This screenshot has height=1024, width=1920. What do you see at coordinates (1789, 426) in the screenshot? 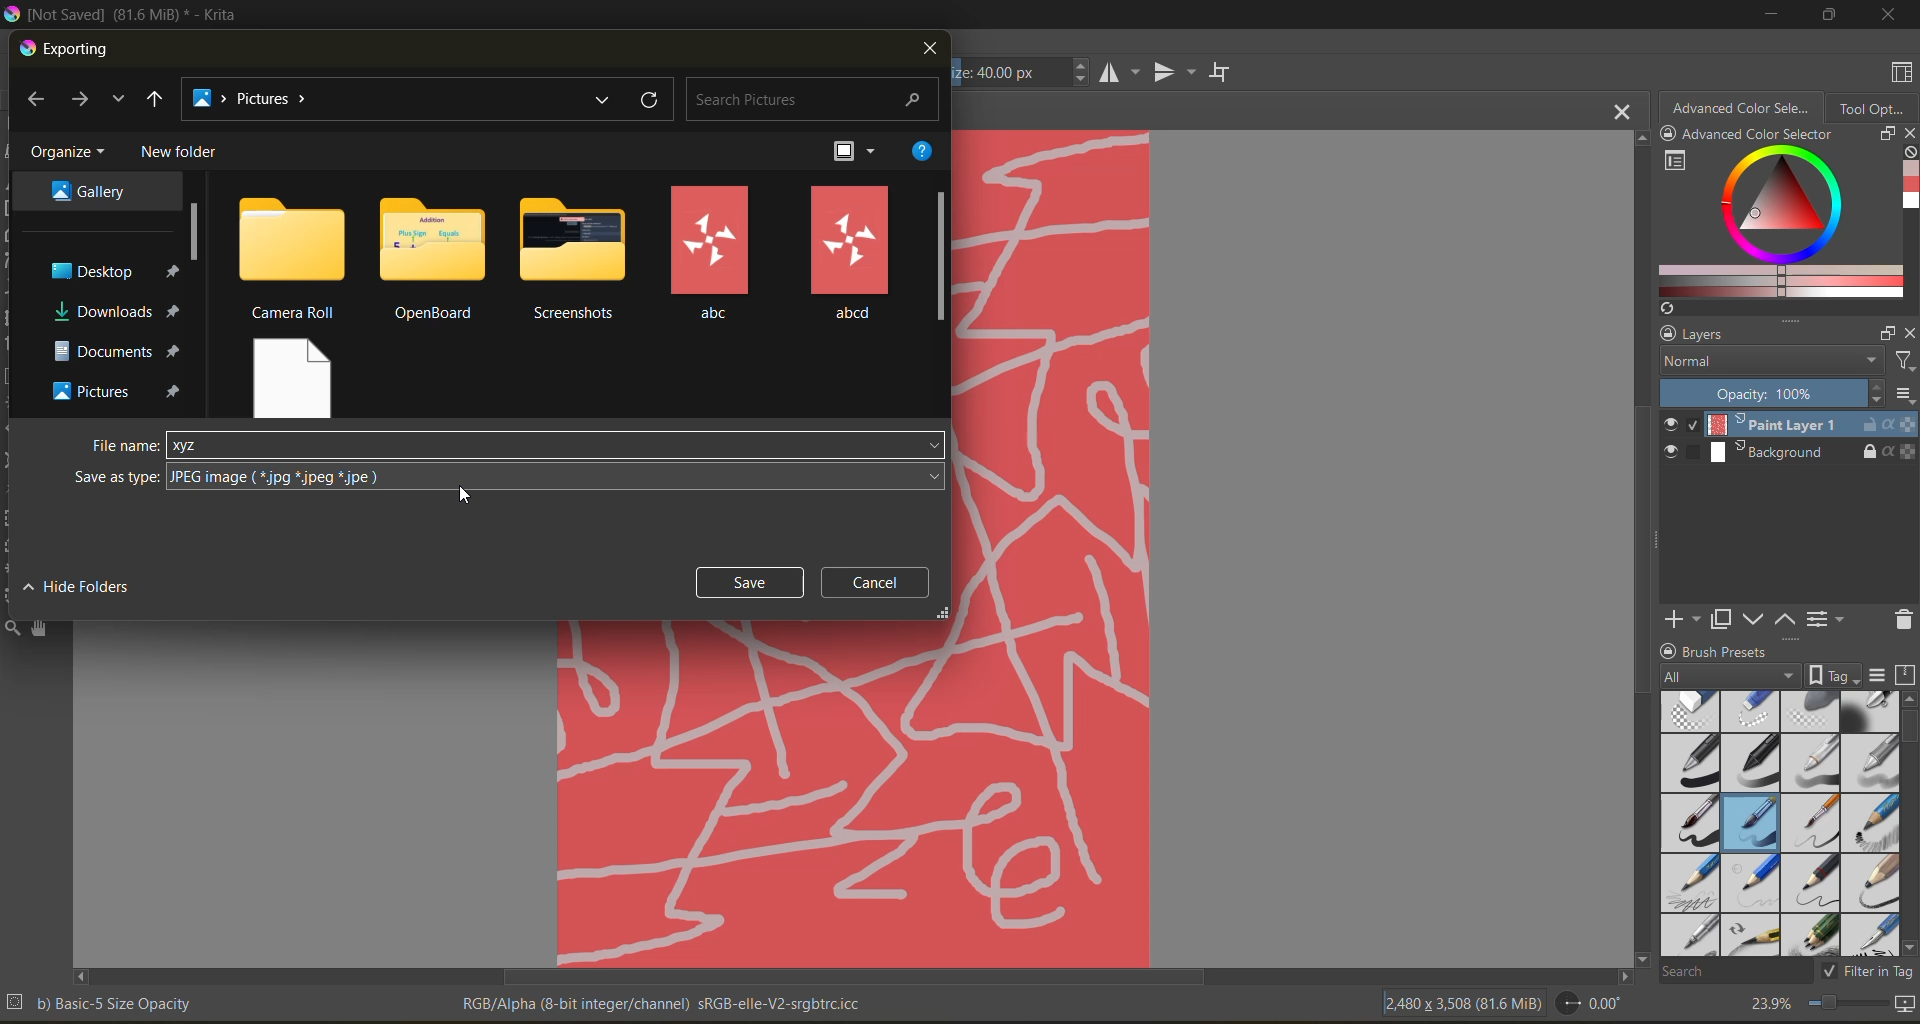
I see `layer` at bounding box center [1789, 426].